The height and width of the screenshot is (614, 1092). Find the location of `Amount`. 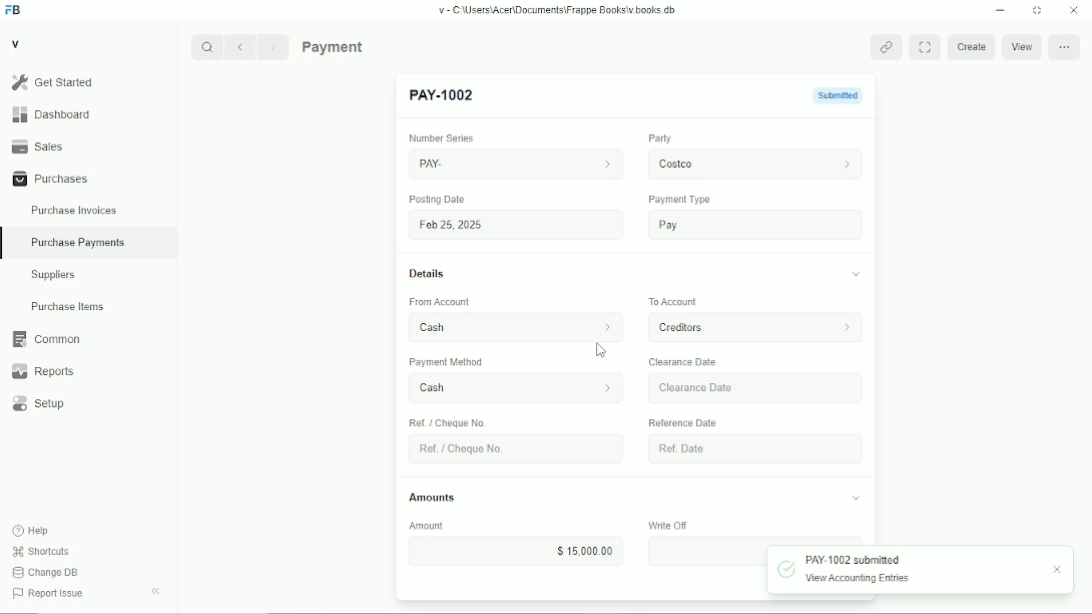

Amount is located at coordinates (435, 526).